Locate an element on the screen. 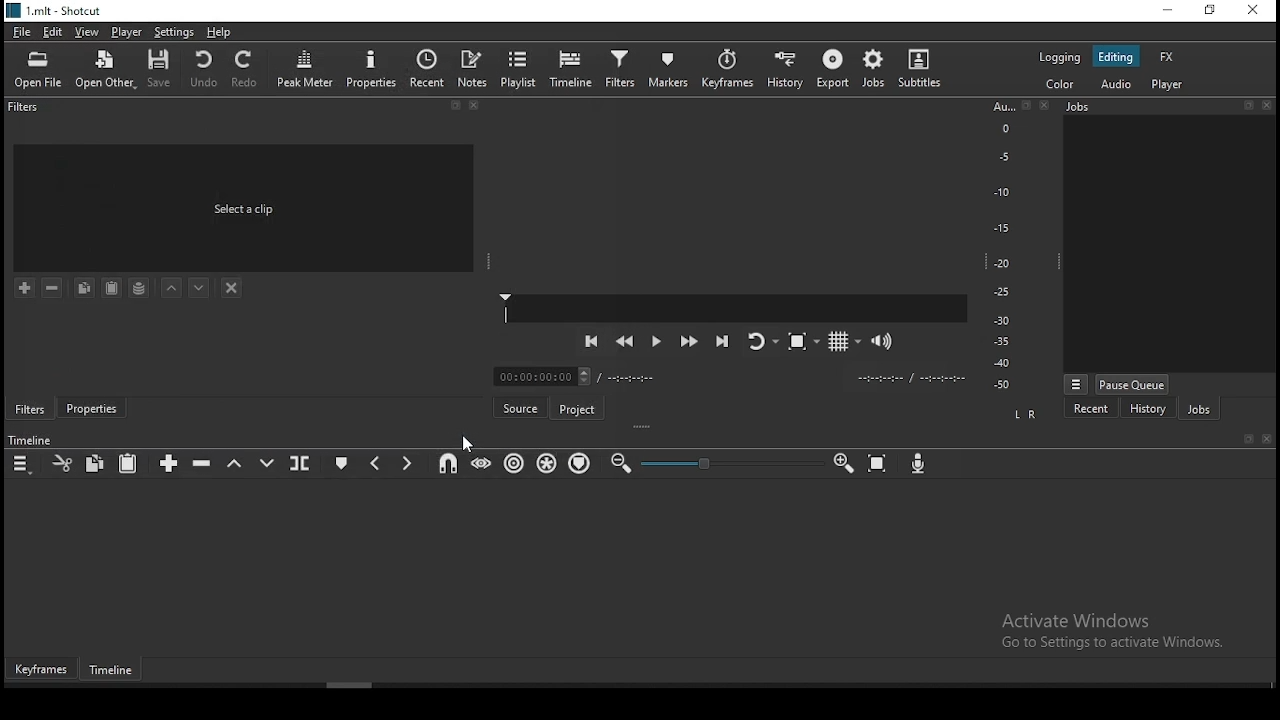 This screenshot has width=1280, height=720. append is located at coordinates (171, 463).